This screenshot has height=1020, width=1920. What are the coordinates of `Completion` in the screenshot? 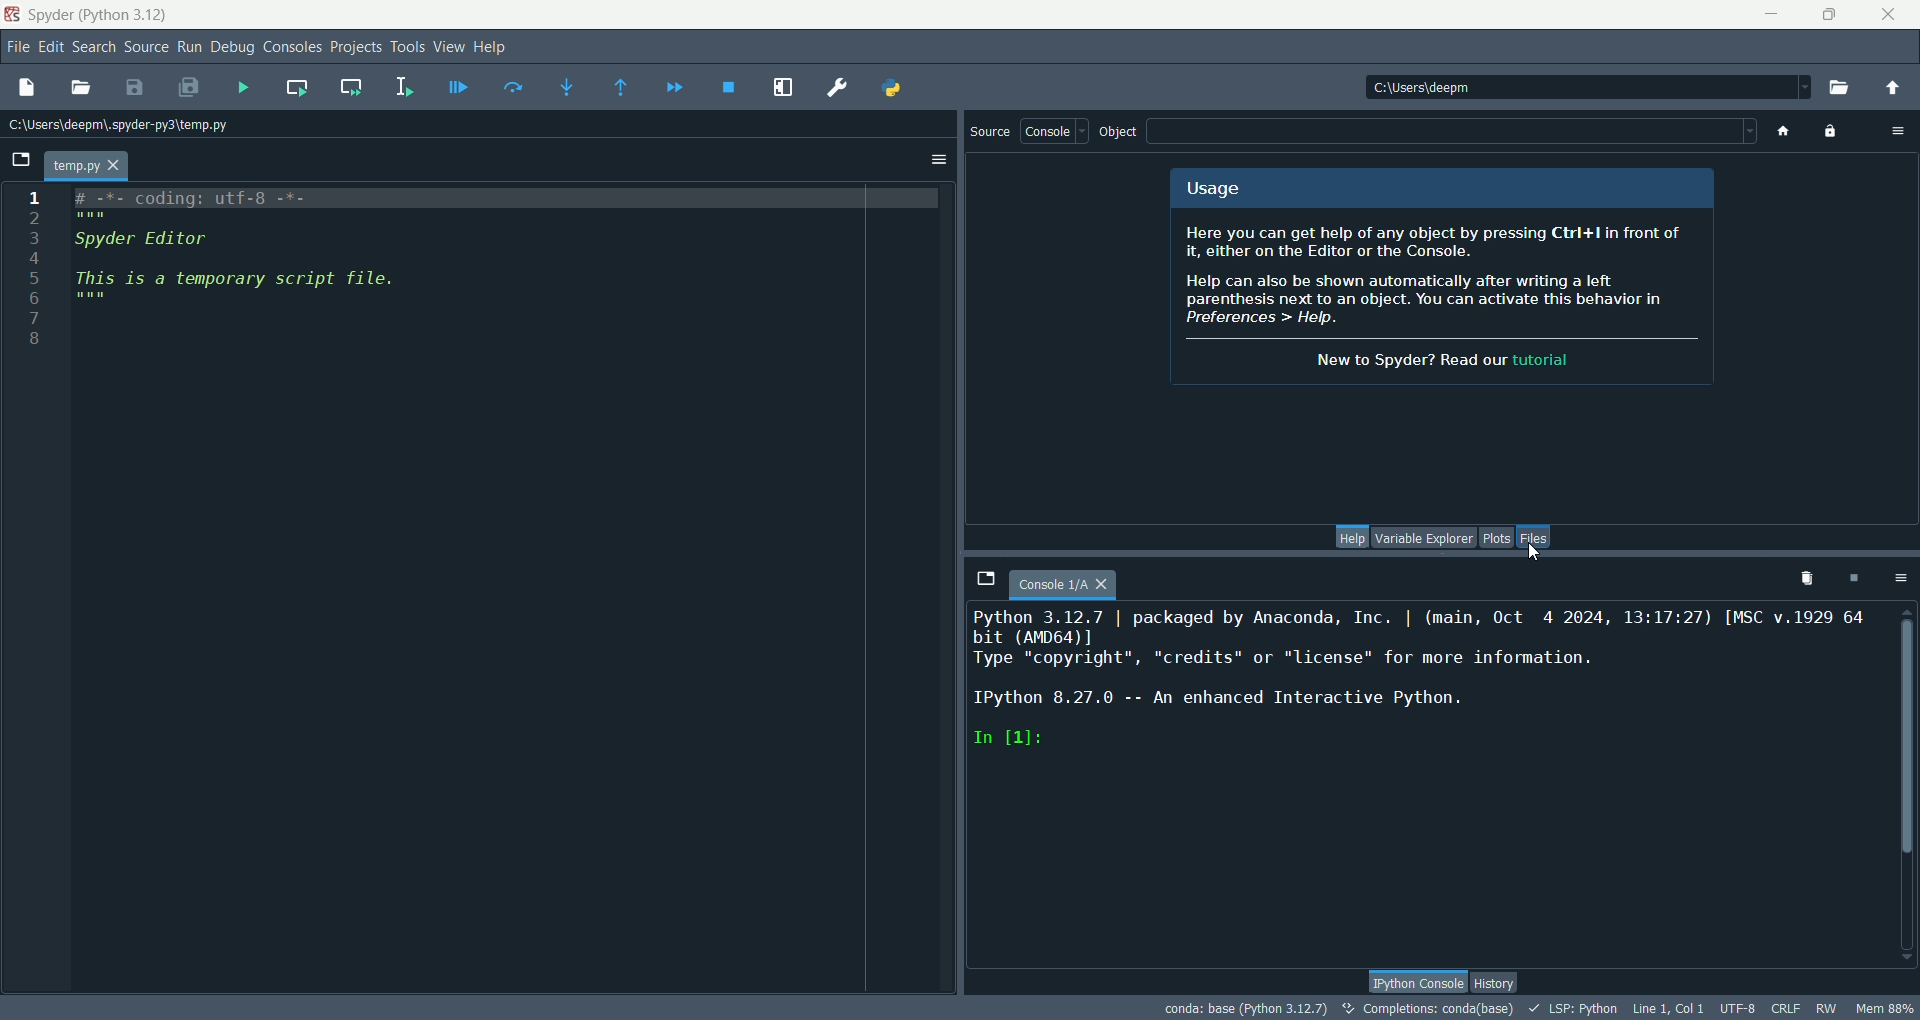 It's located at (1427, 1008).